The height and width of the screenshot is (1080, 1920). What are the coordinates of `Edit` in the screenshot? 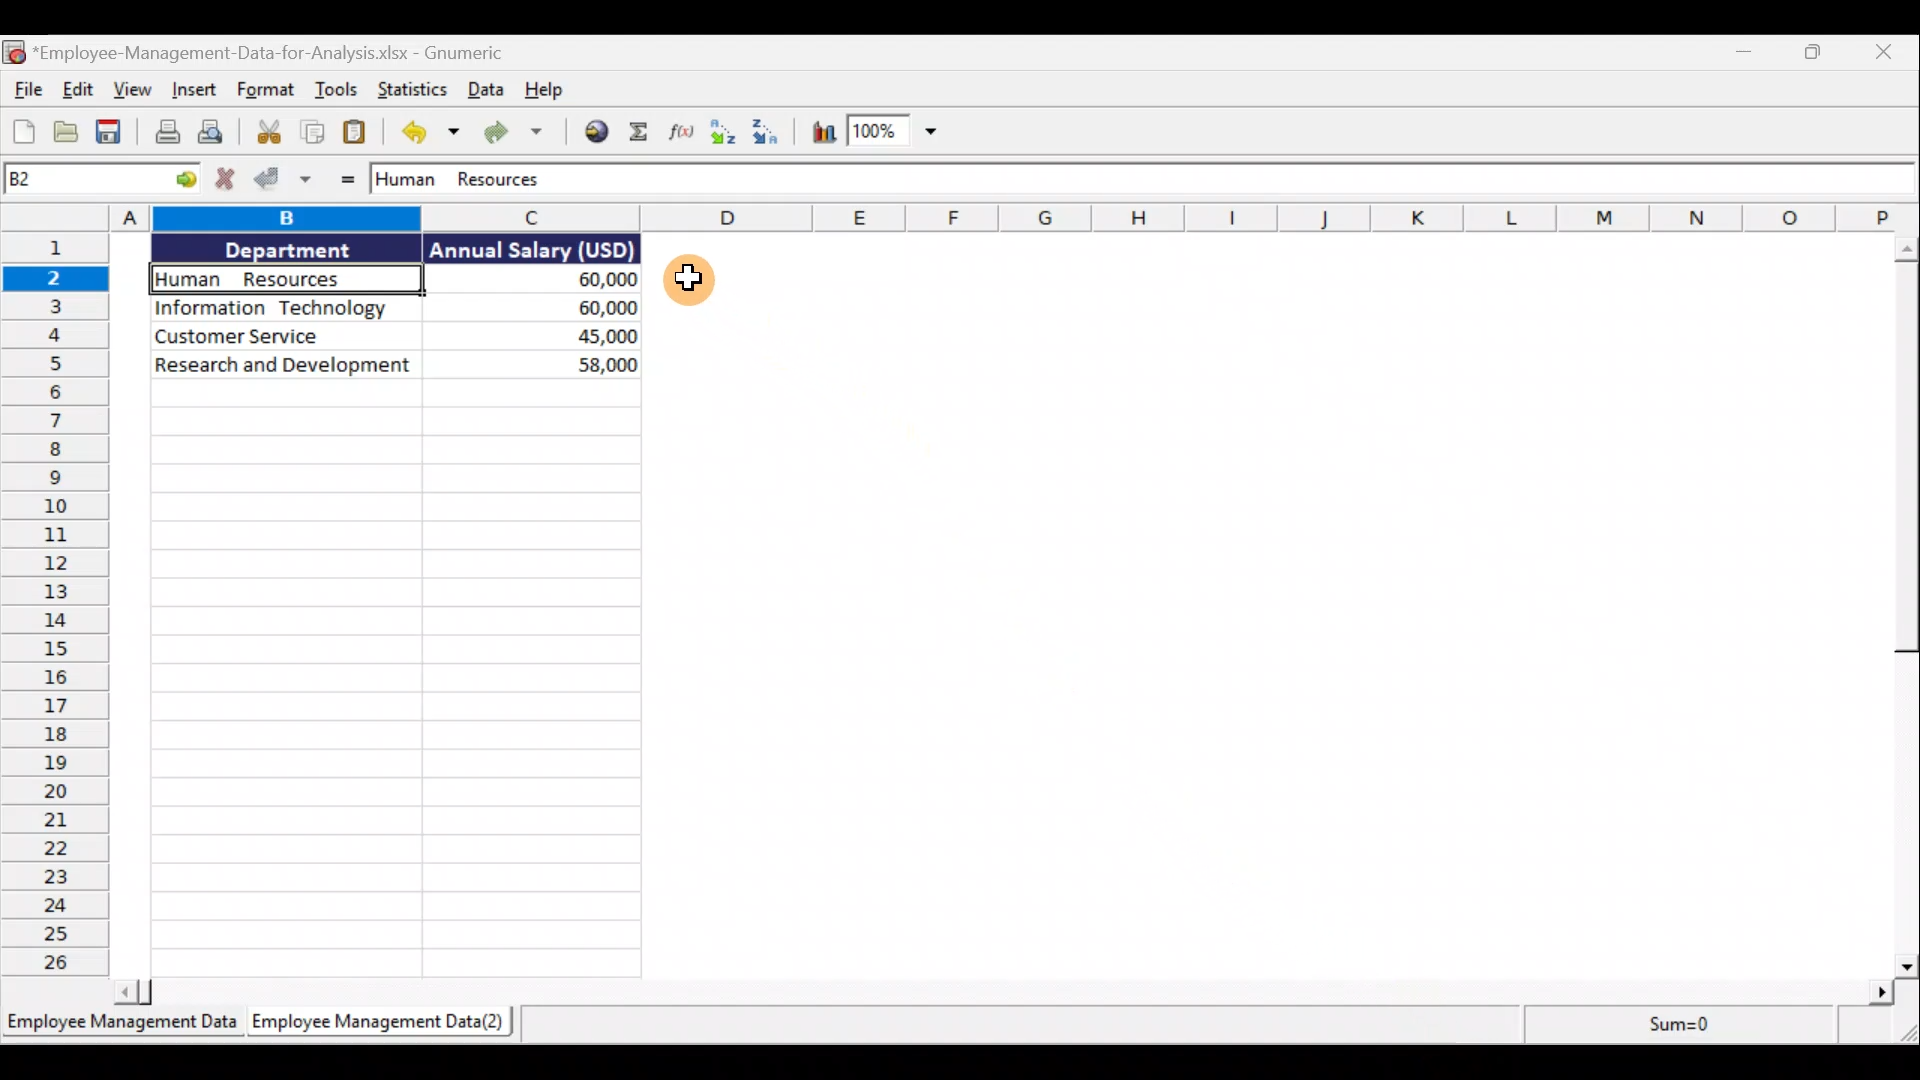 It's located at (75, 87).